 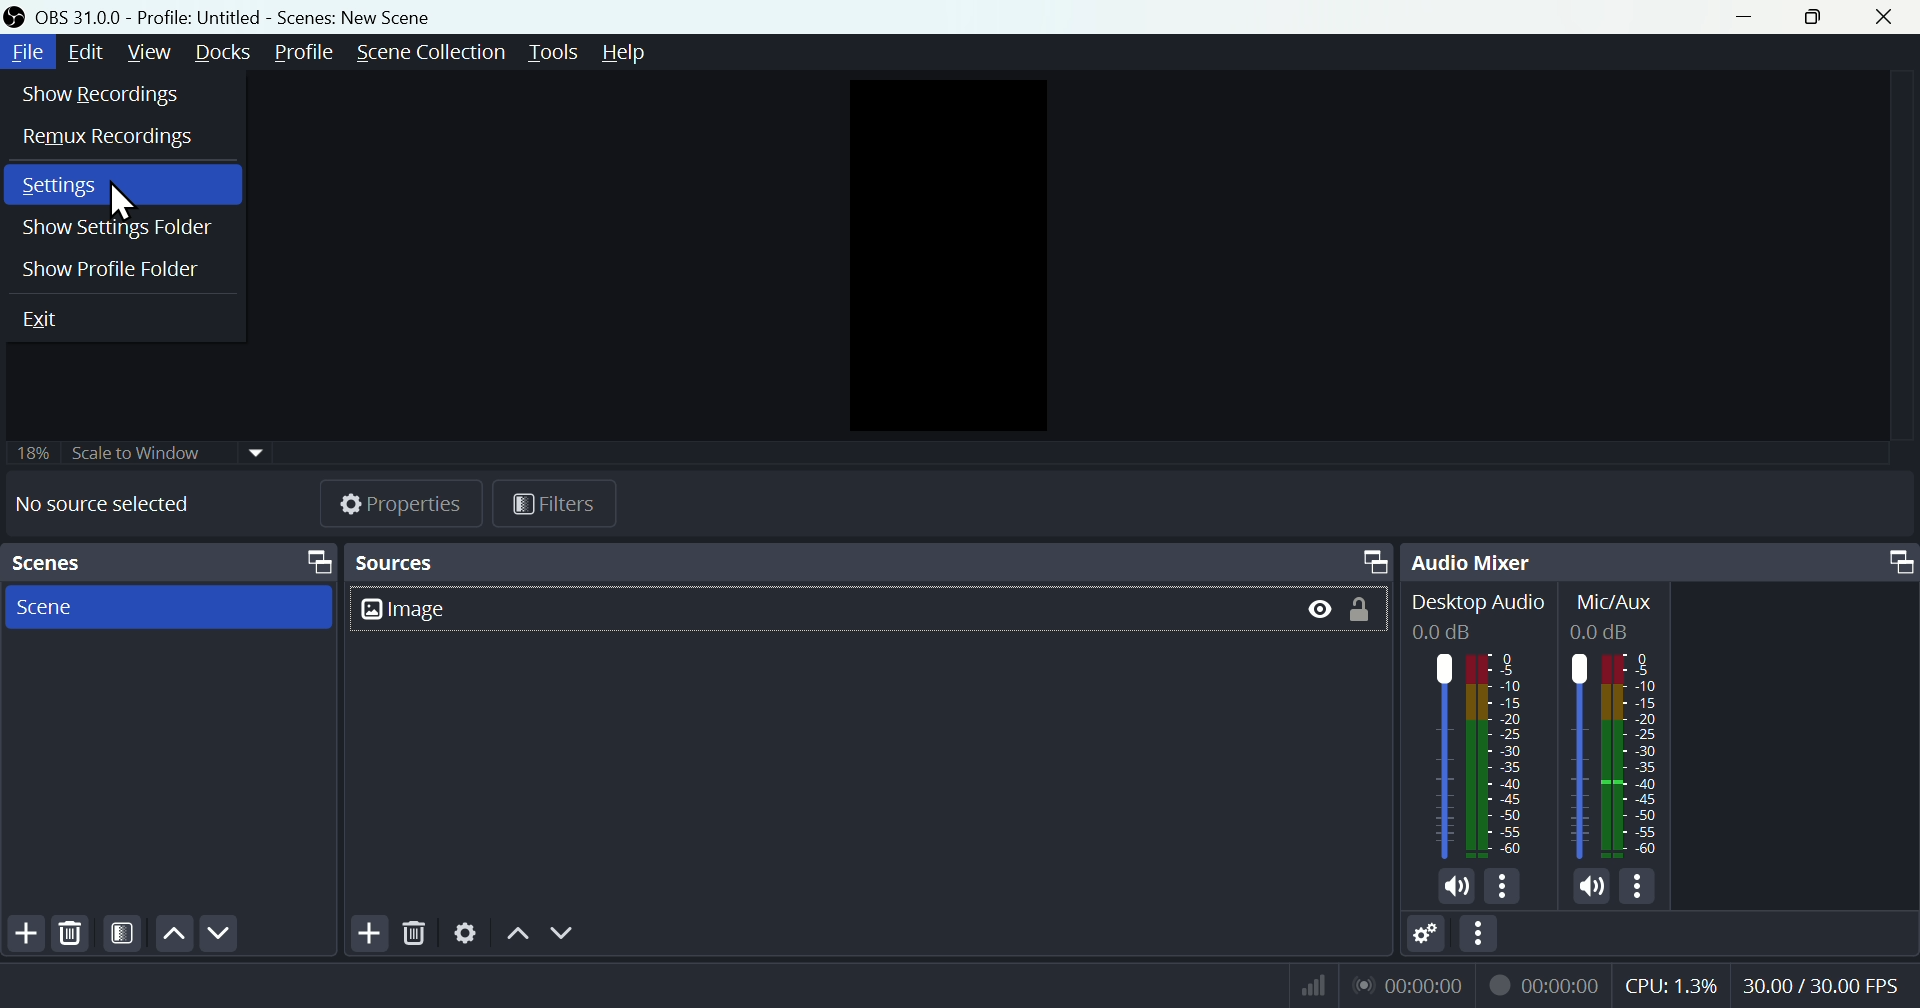 I want to click on Tools, so click(x=557, y=51).